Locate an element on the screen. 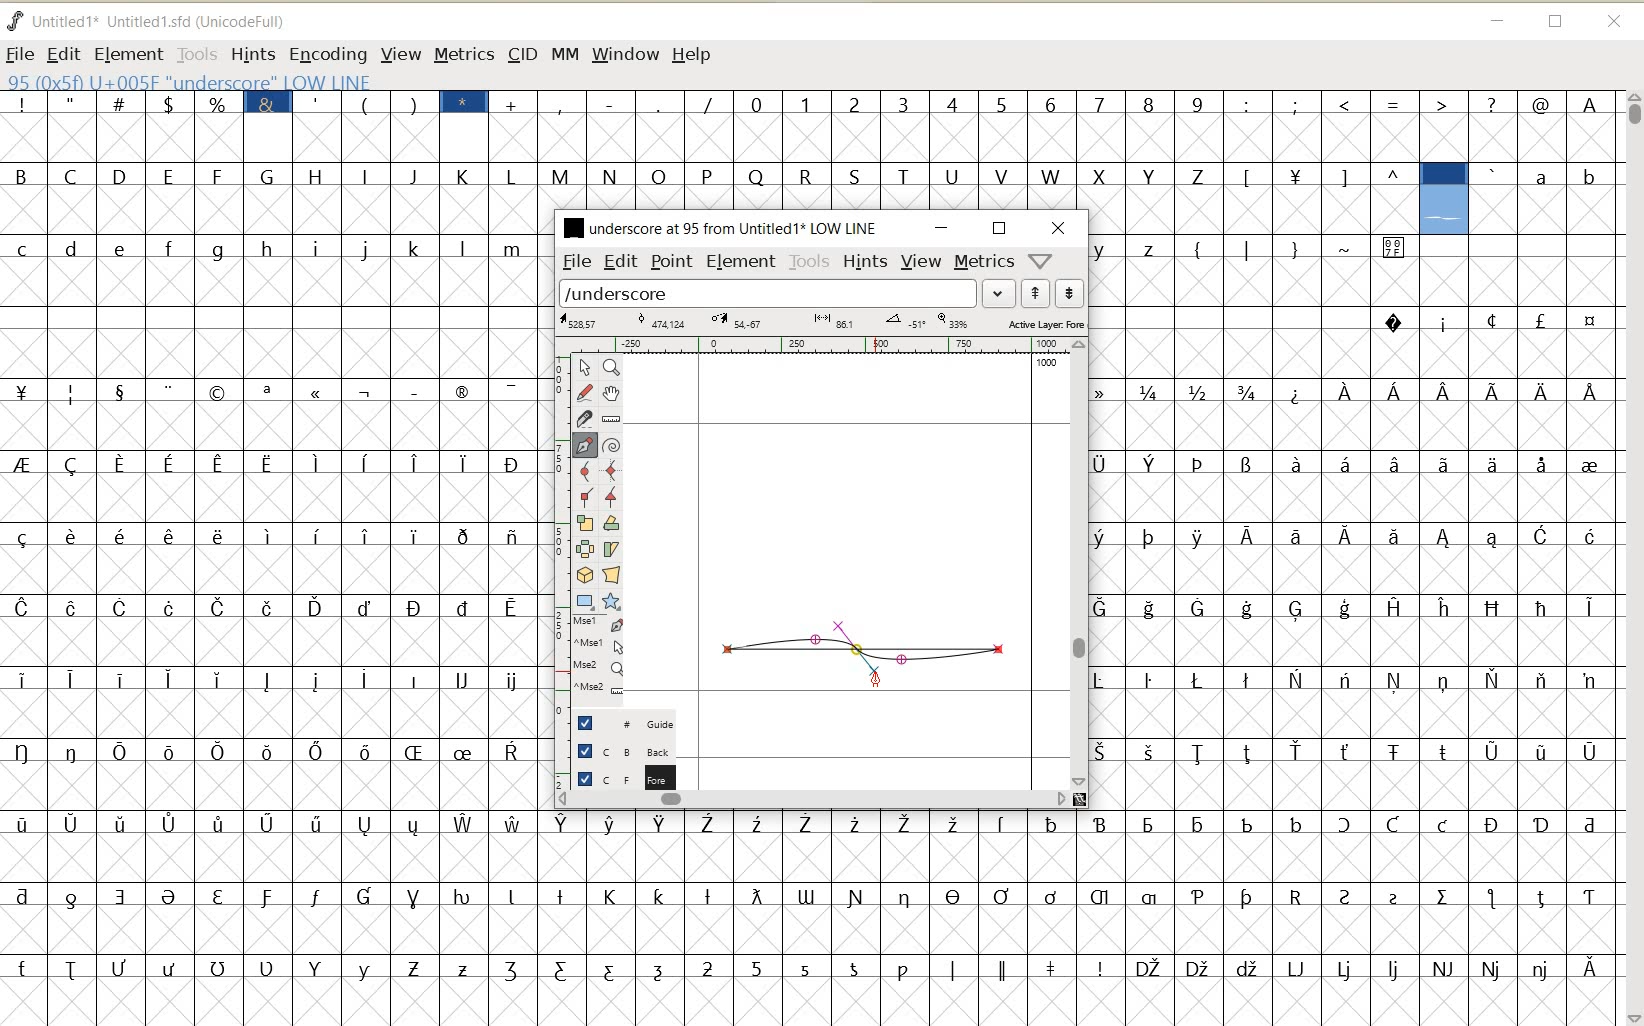 Image resolution: width=1644 pixels, height=1026 pixels. scale the selection is located at coordinates (583, 523).